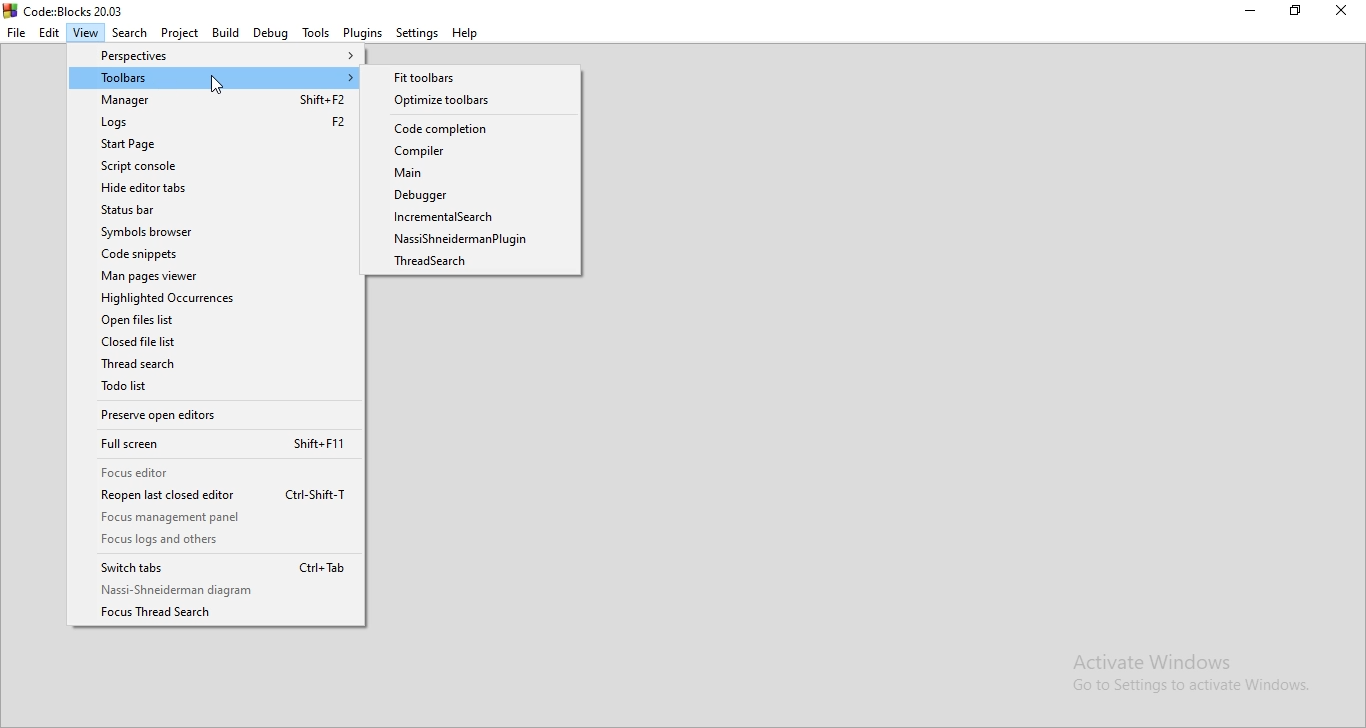  Describe the element at coordinates (51, 33) in the screenshot. I see `Edit ` at that location.